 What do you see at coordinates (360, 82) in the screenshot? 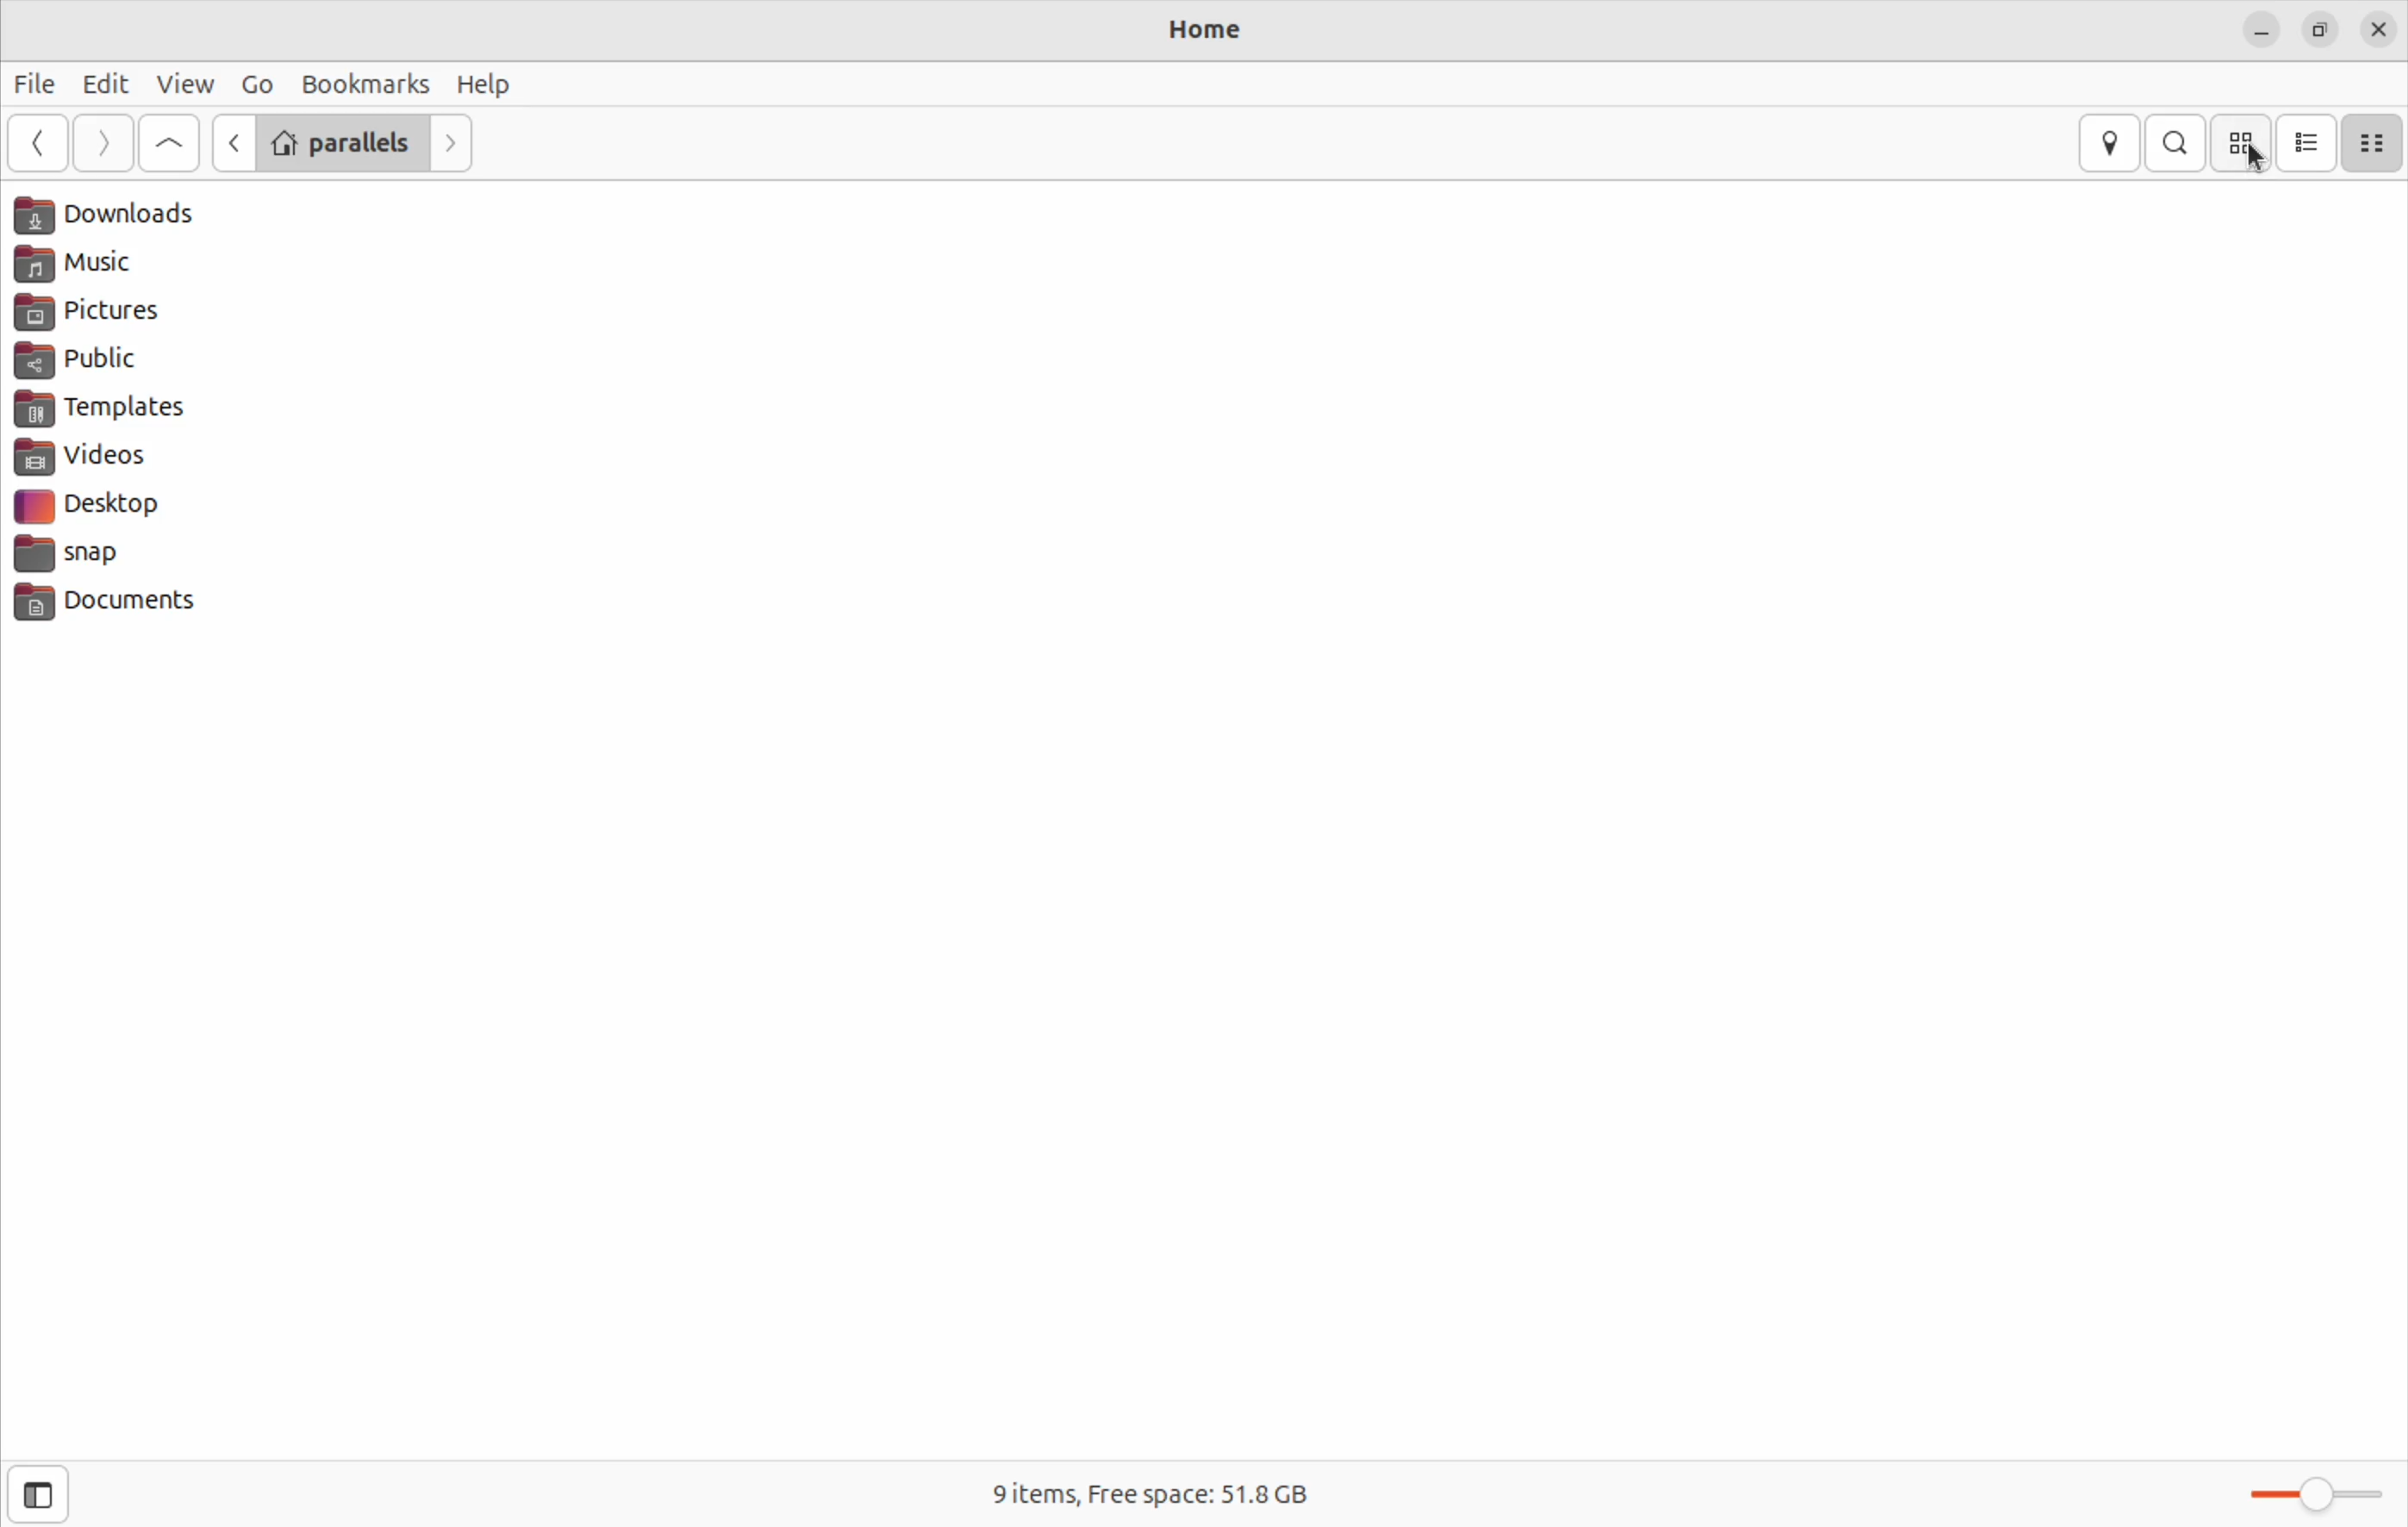
I see `bookmark` at bounding box center [360, 82].